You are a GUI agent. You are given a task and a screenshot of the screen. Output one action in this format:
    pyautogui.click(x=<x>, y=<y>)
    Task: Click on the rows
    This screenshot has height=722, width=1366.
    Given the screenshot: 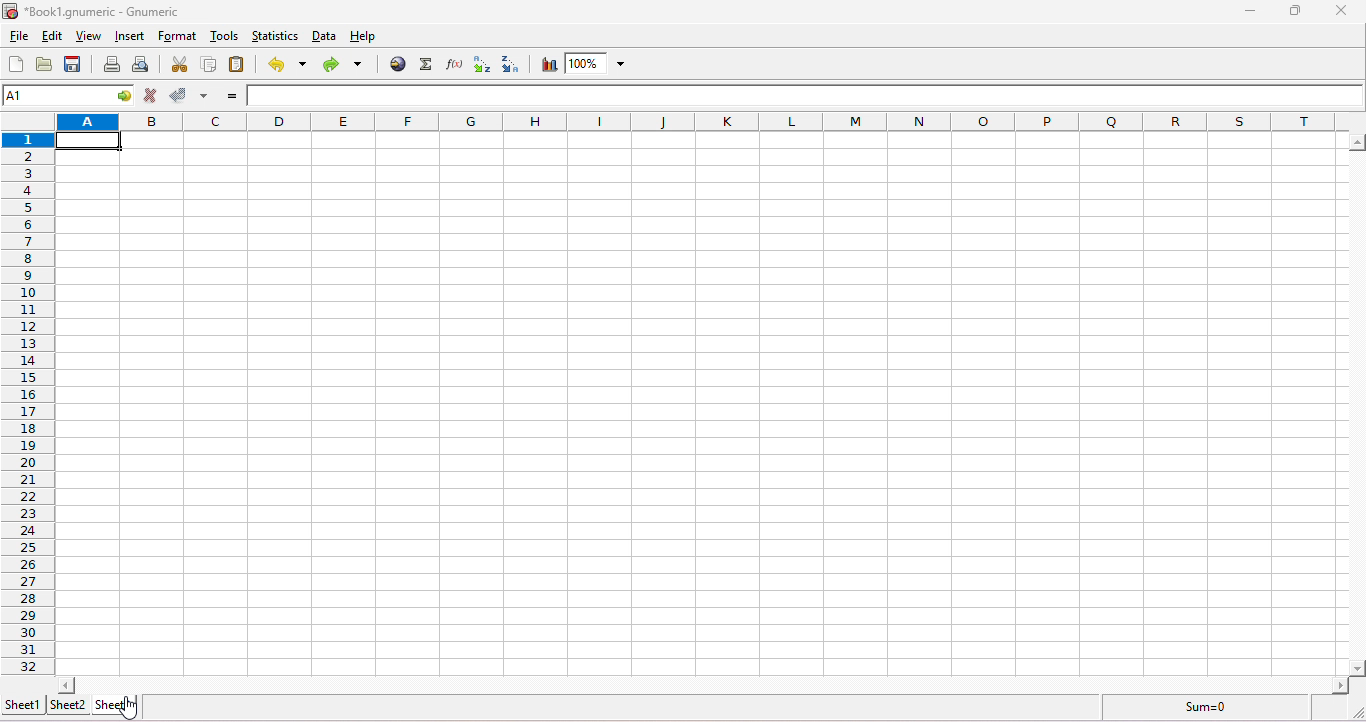 What is the action you would take?
    pyautogui.click(x=29, y=392)
    